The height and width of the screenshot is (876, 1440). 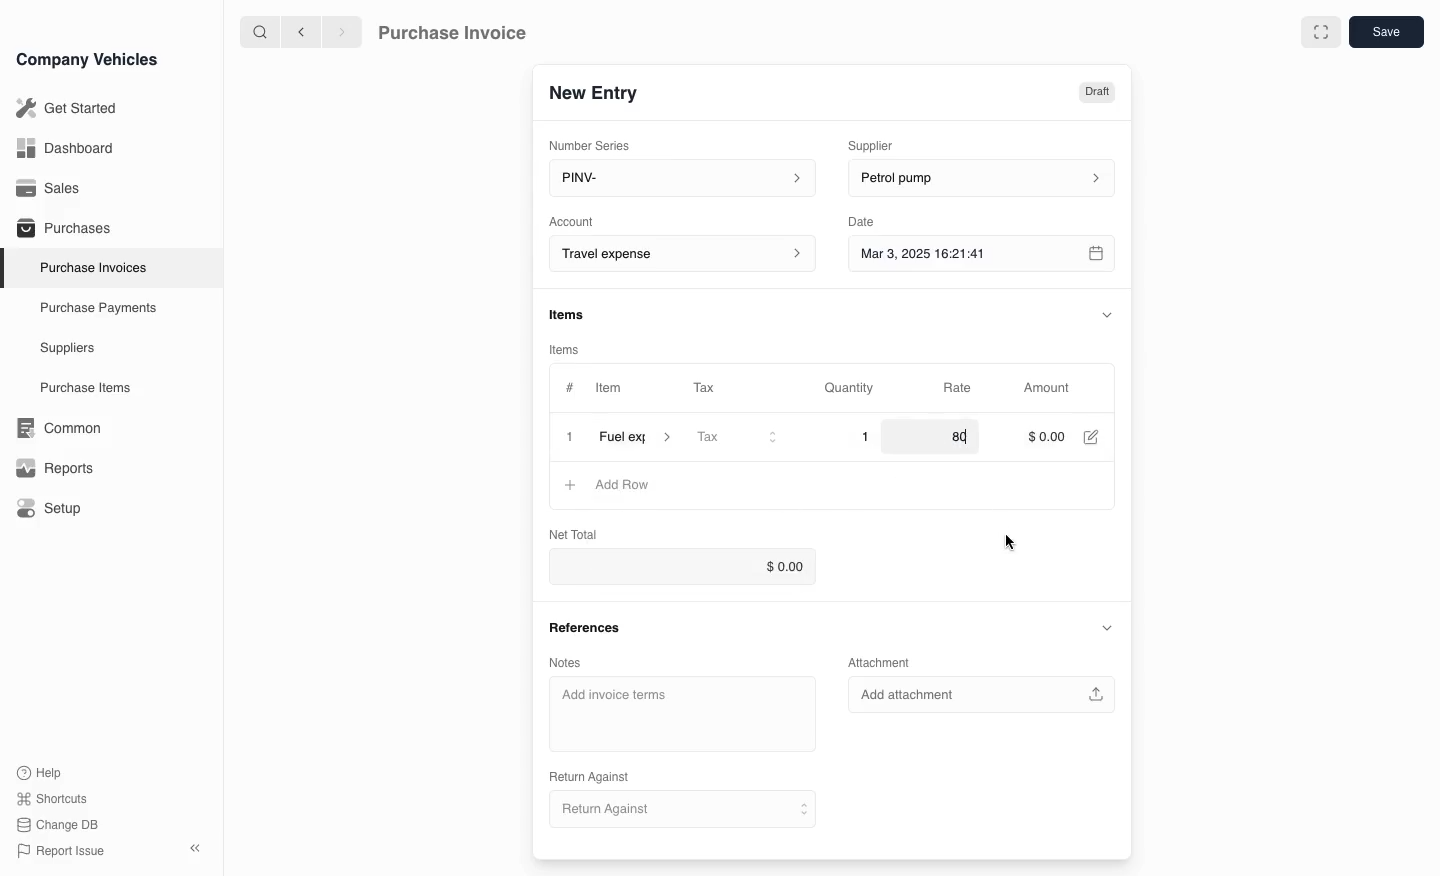 I want to click on Draft, so click(x=1095, y=90).